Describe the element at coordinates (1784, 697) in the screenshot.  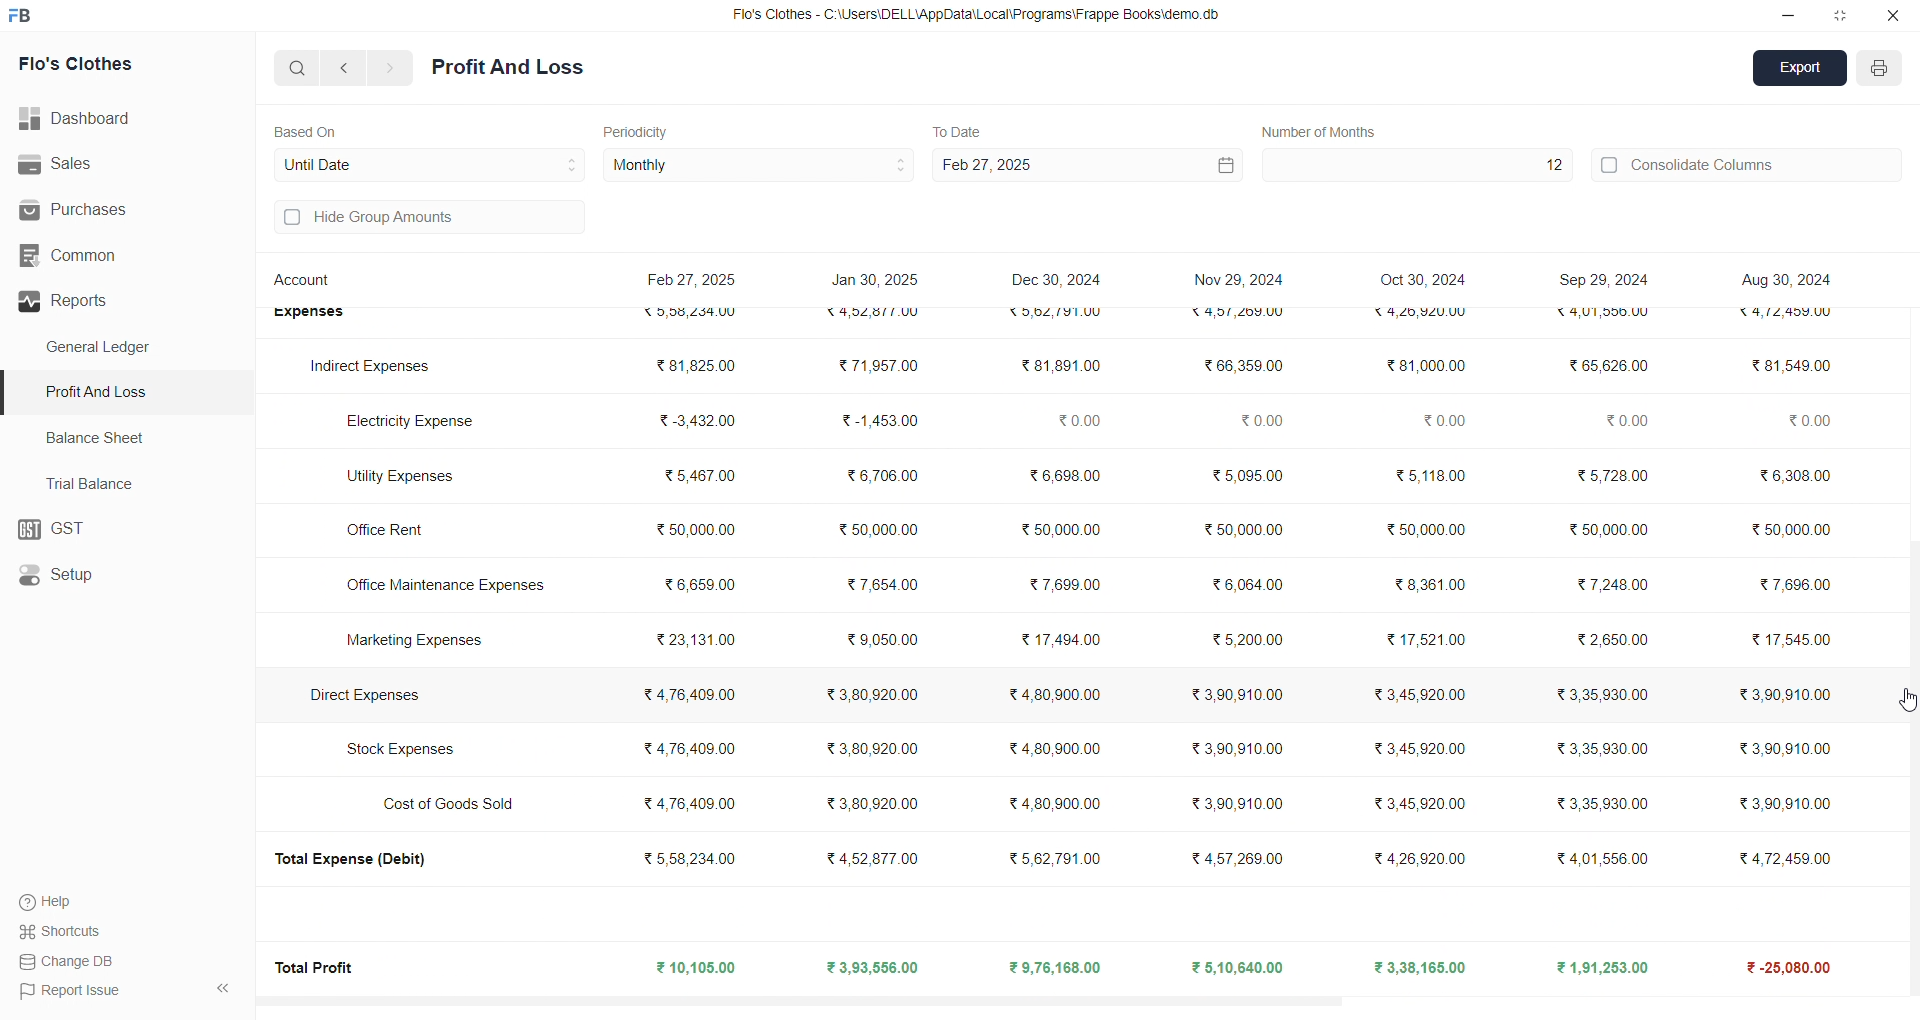
I see `₹3,90,910.00` at that location.